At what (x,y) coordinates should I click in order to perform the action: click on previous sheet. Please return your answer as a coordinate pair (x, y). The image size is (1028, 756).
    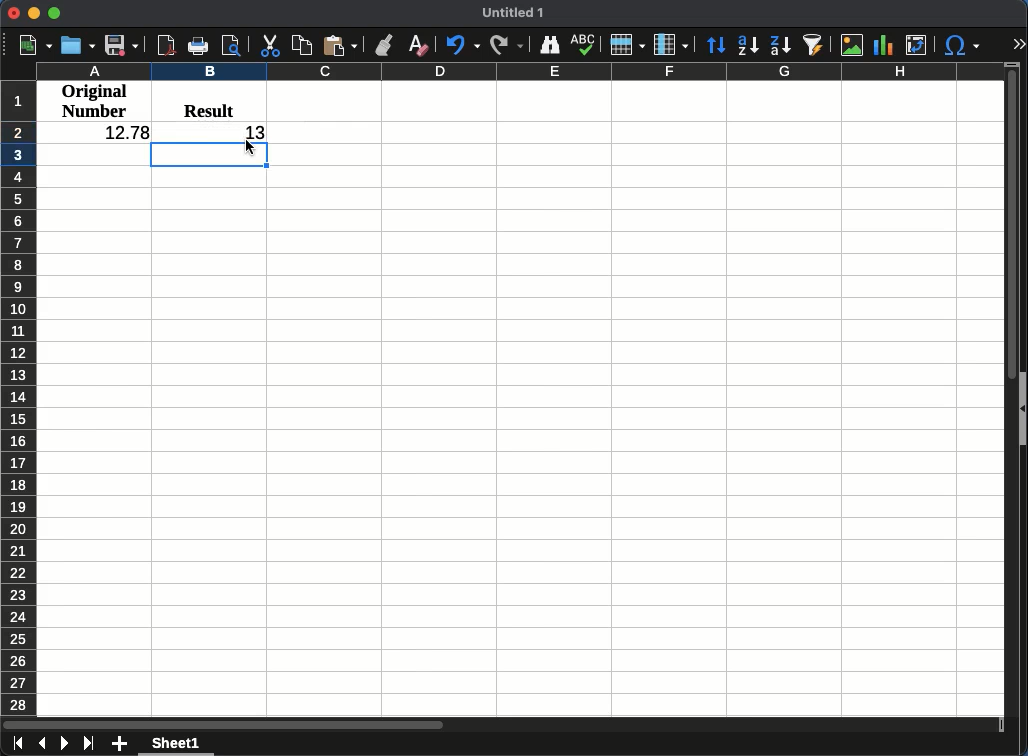
    Looking at the image, I should click on (43, 743).